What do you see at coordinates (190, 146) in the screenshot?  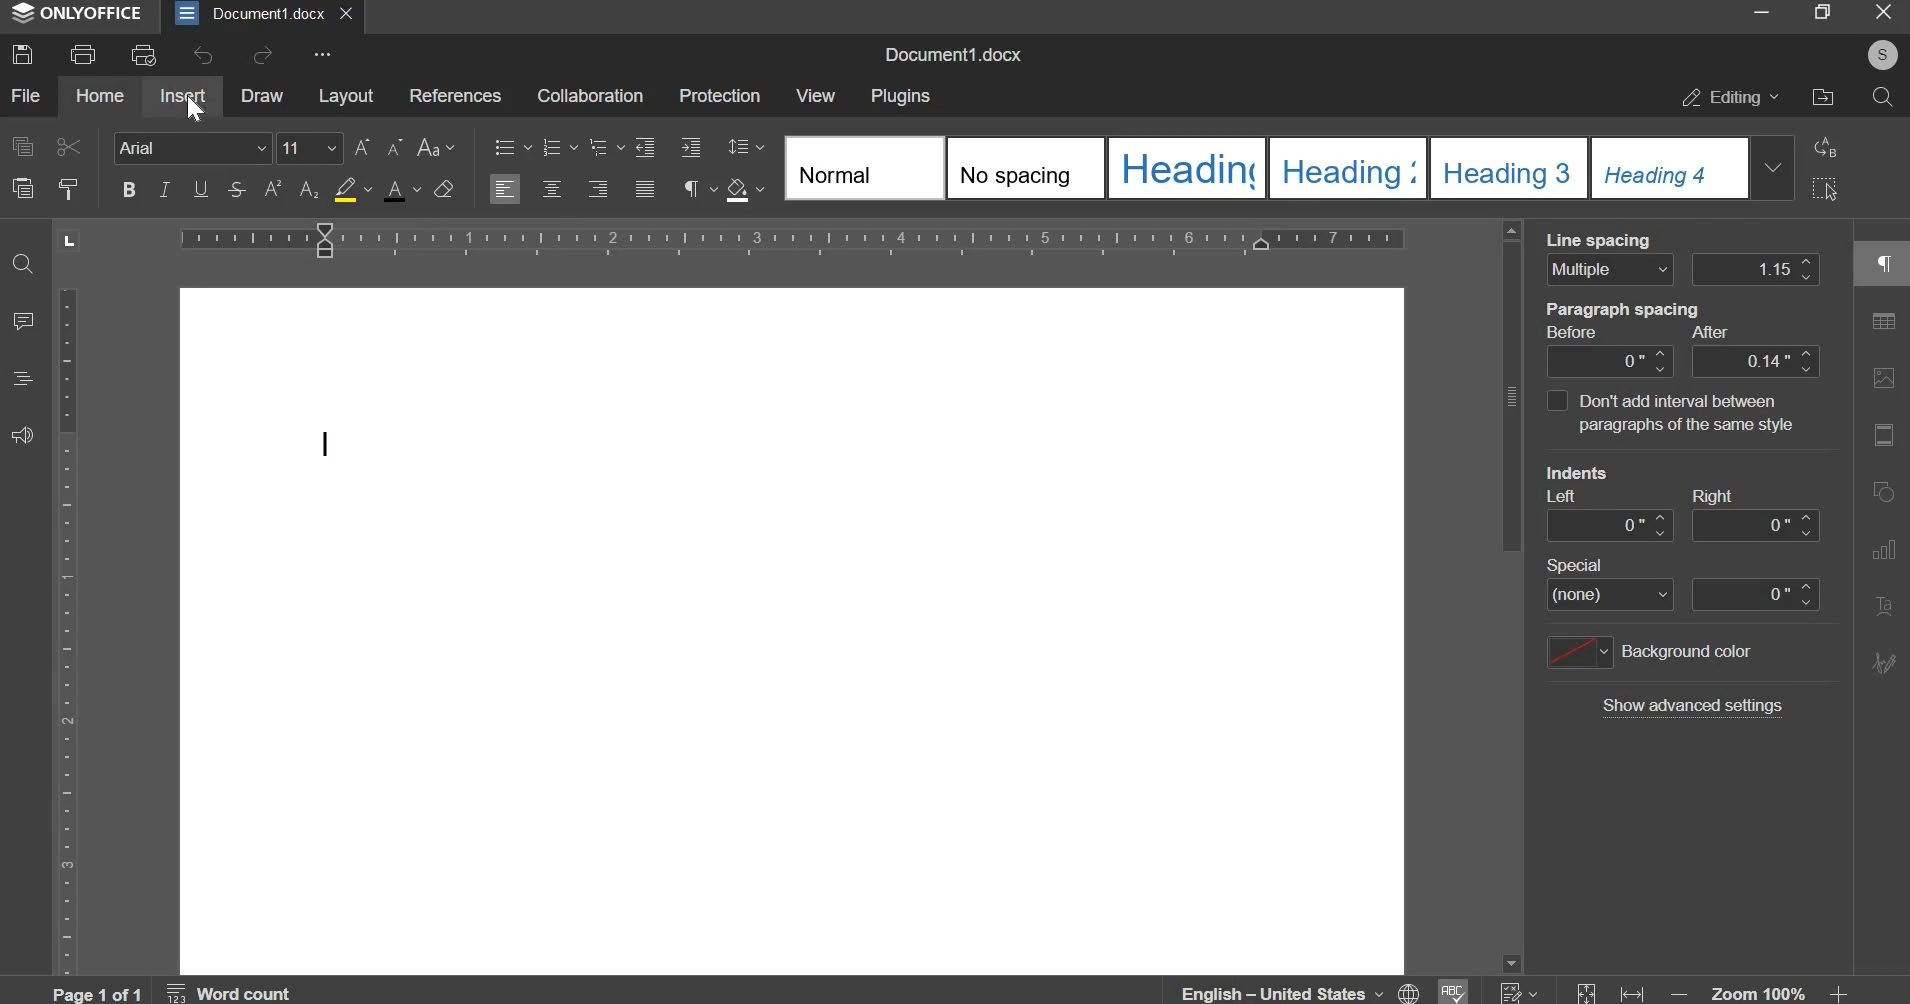 I see `font` at bounding box center [190, 146].